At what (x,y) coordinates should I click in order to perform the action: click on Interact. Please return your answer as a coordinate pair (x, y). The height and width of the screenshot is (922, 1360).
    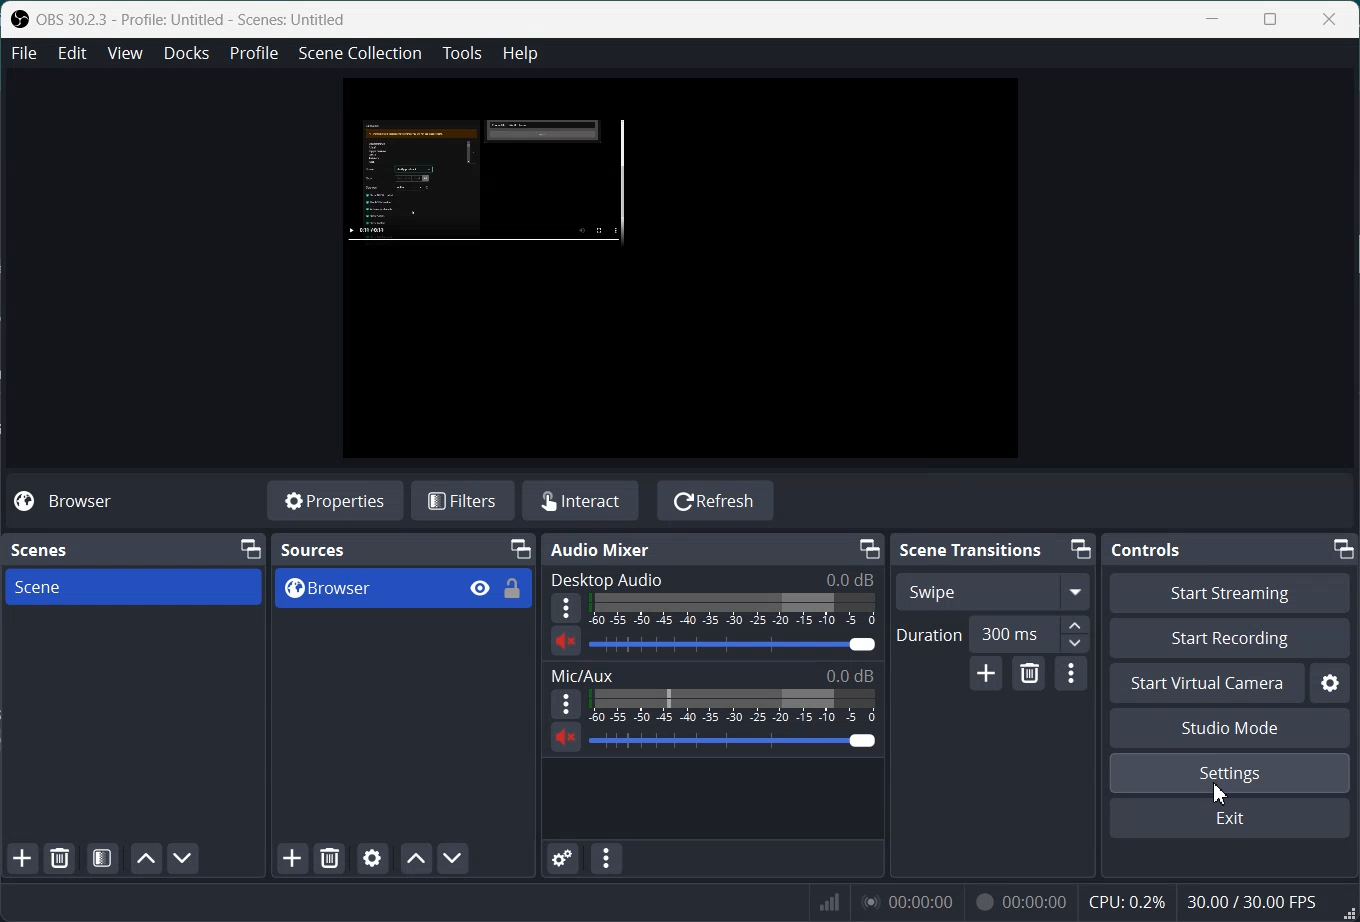
    Looking at the image, I should click on (586, 499).